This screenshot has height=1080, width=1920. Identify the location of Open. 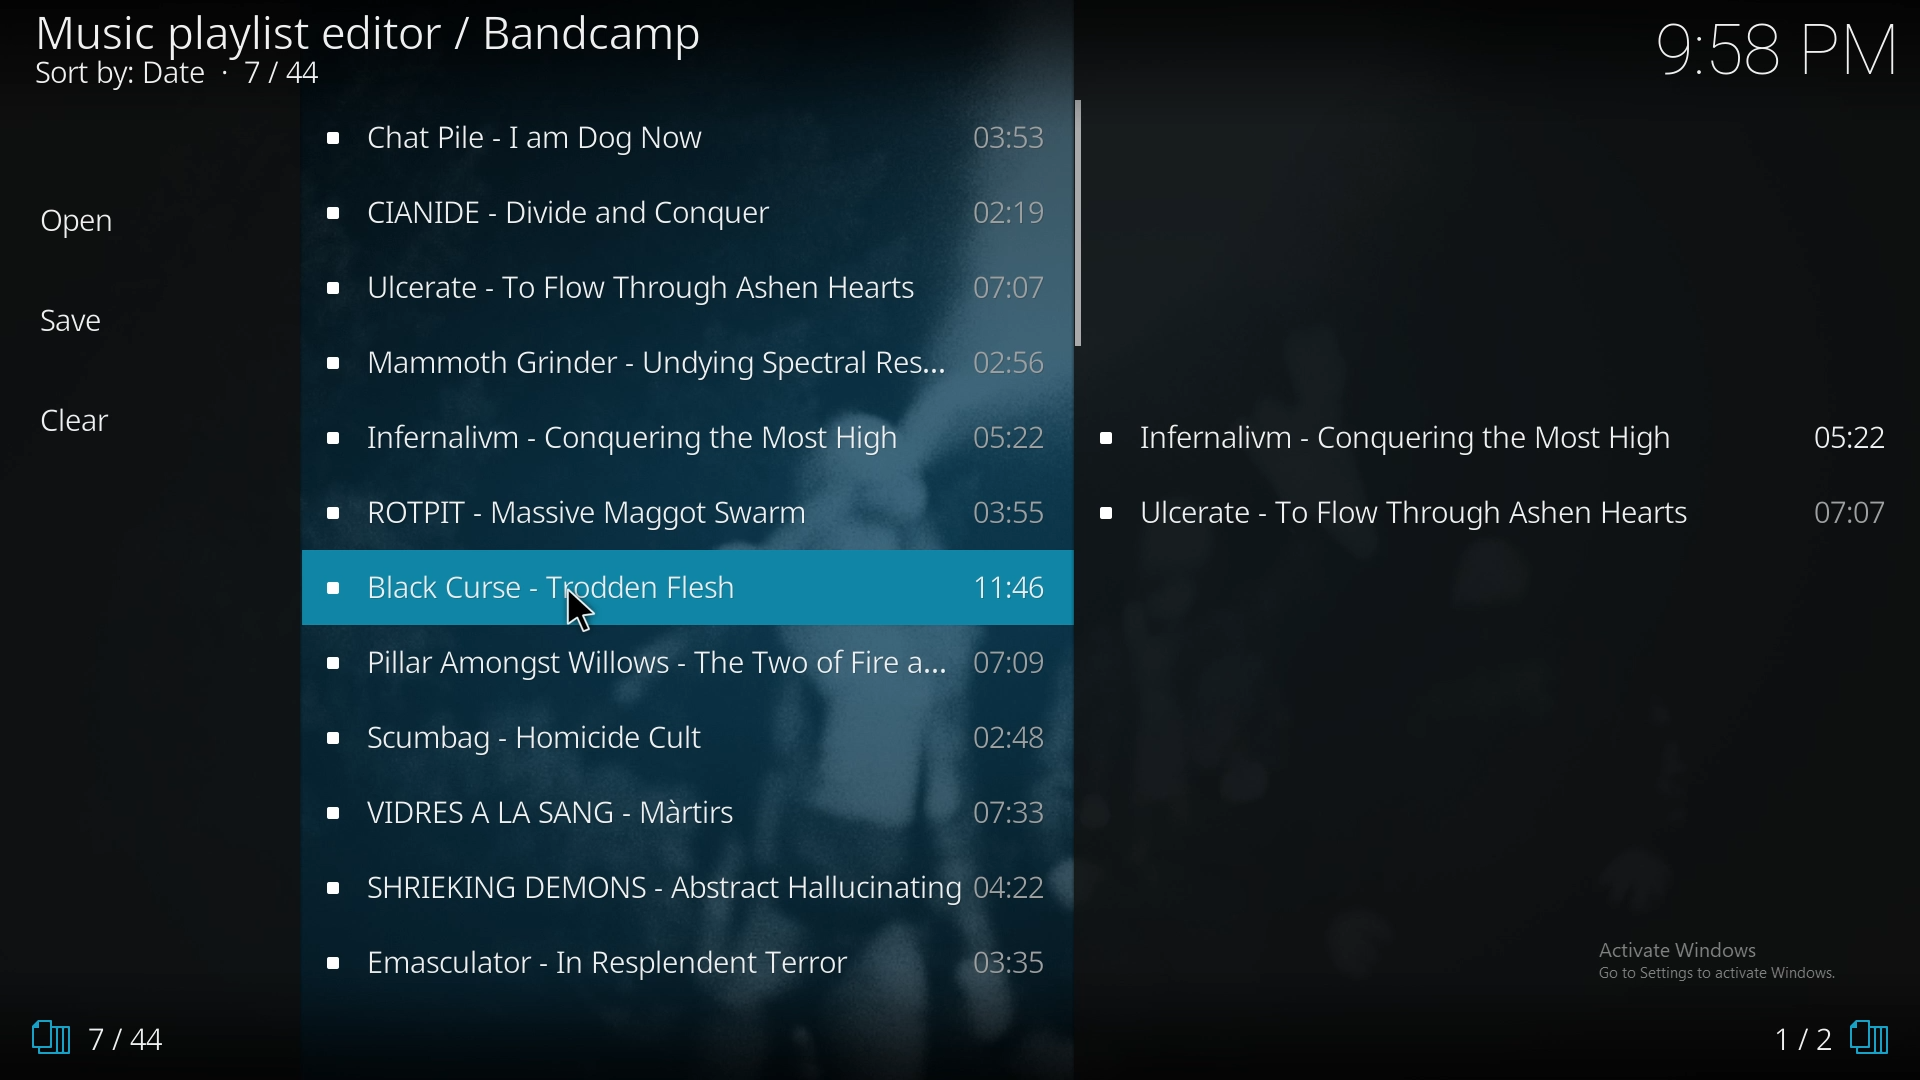
(78, 222).